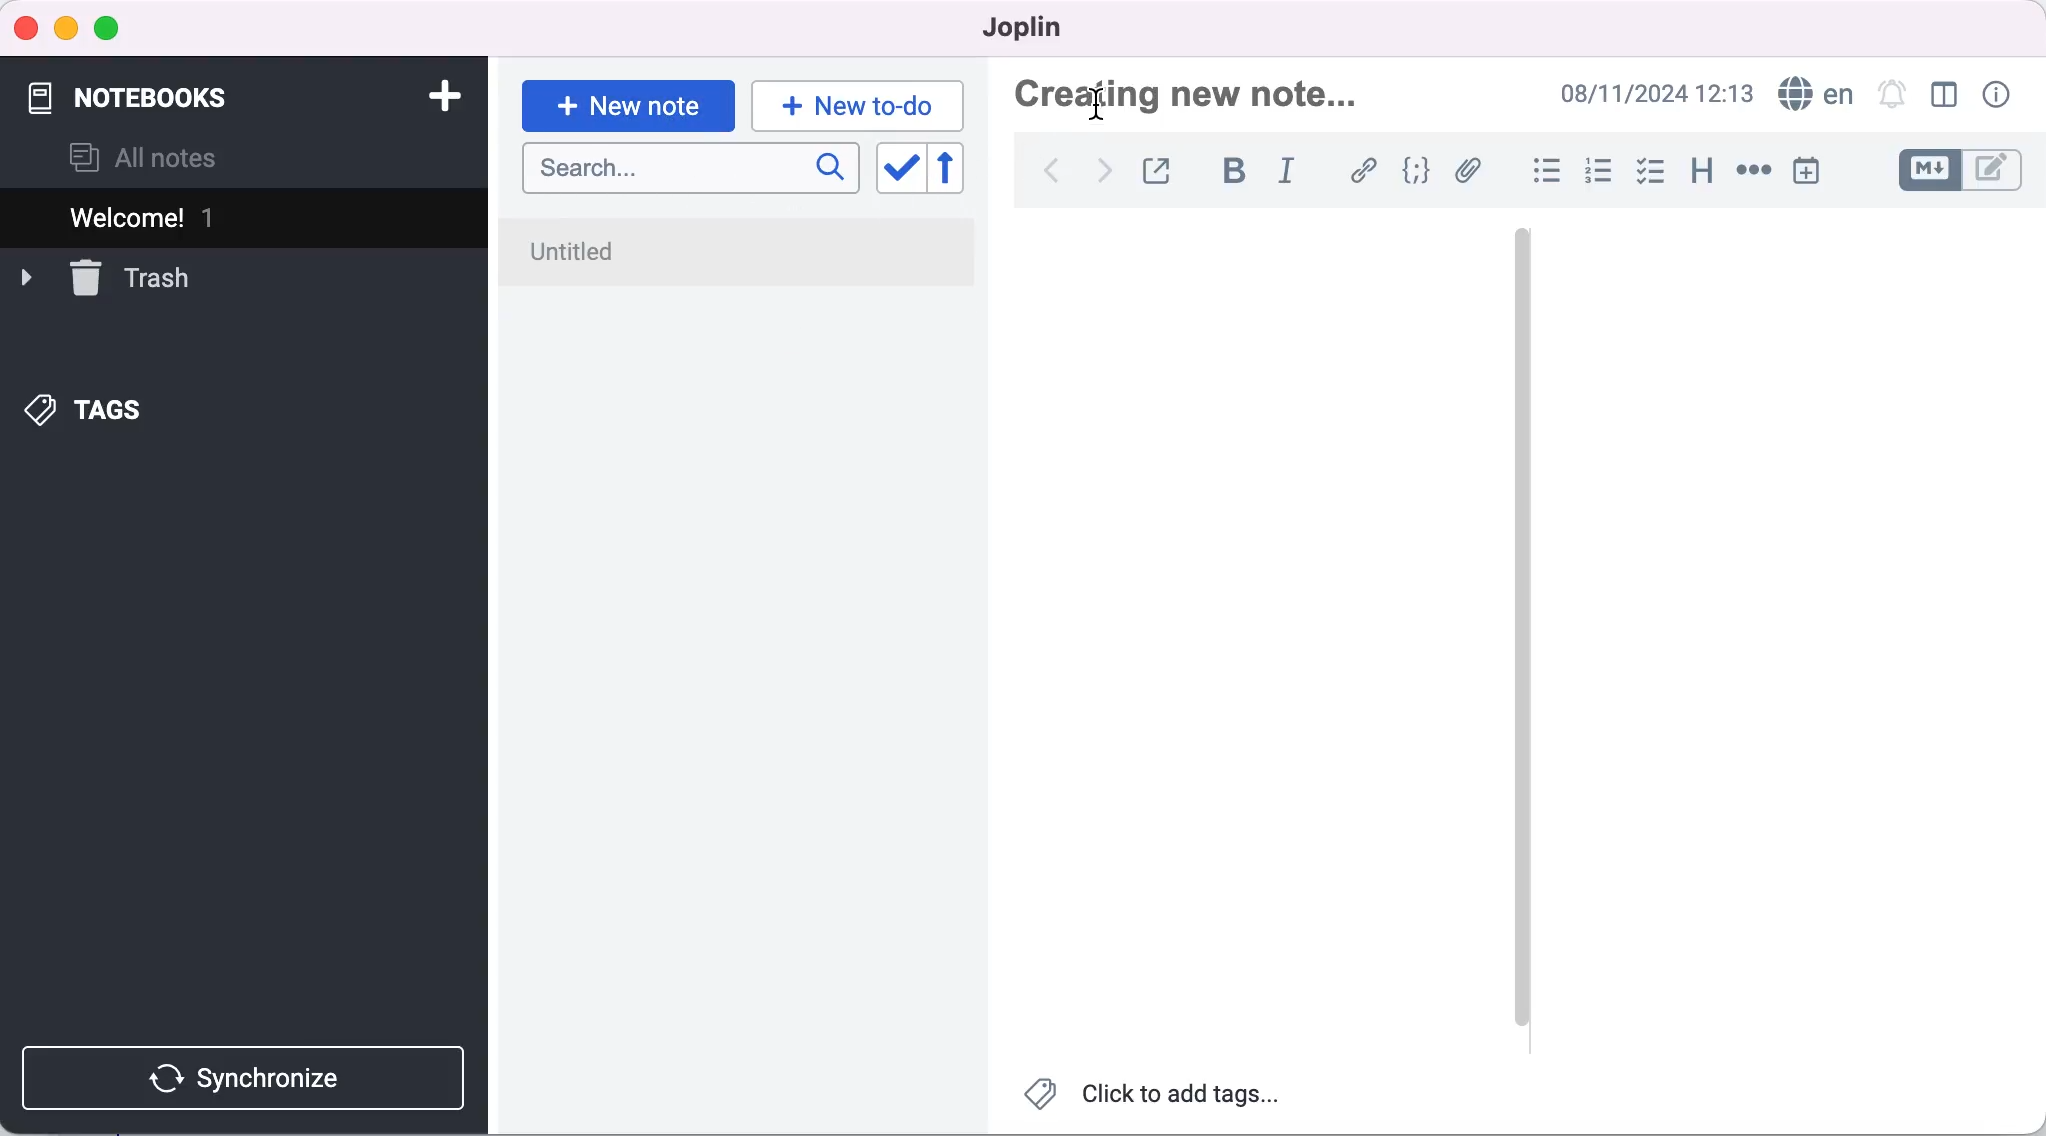 The width and height of the screenshot is (2046, 1136). What do you see at coordinates (116, 412) in the screenshot?
I see `tags` at bounding box center [116, 412].